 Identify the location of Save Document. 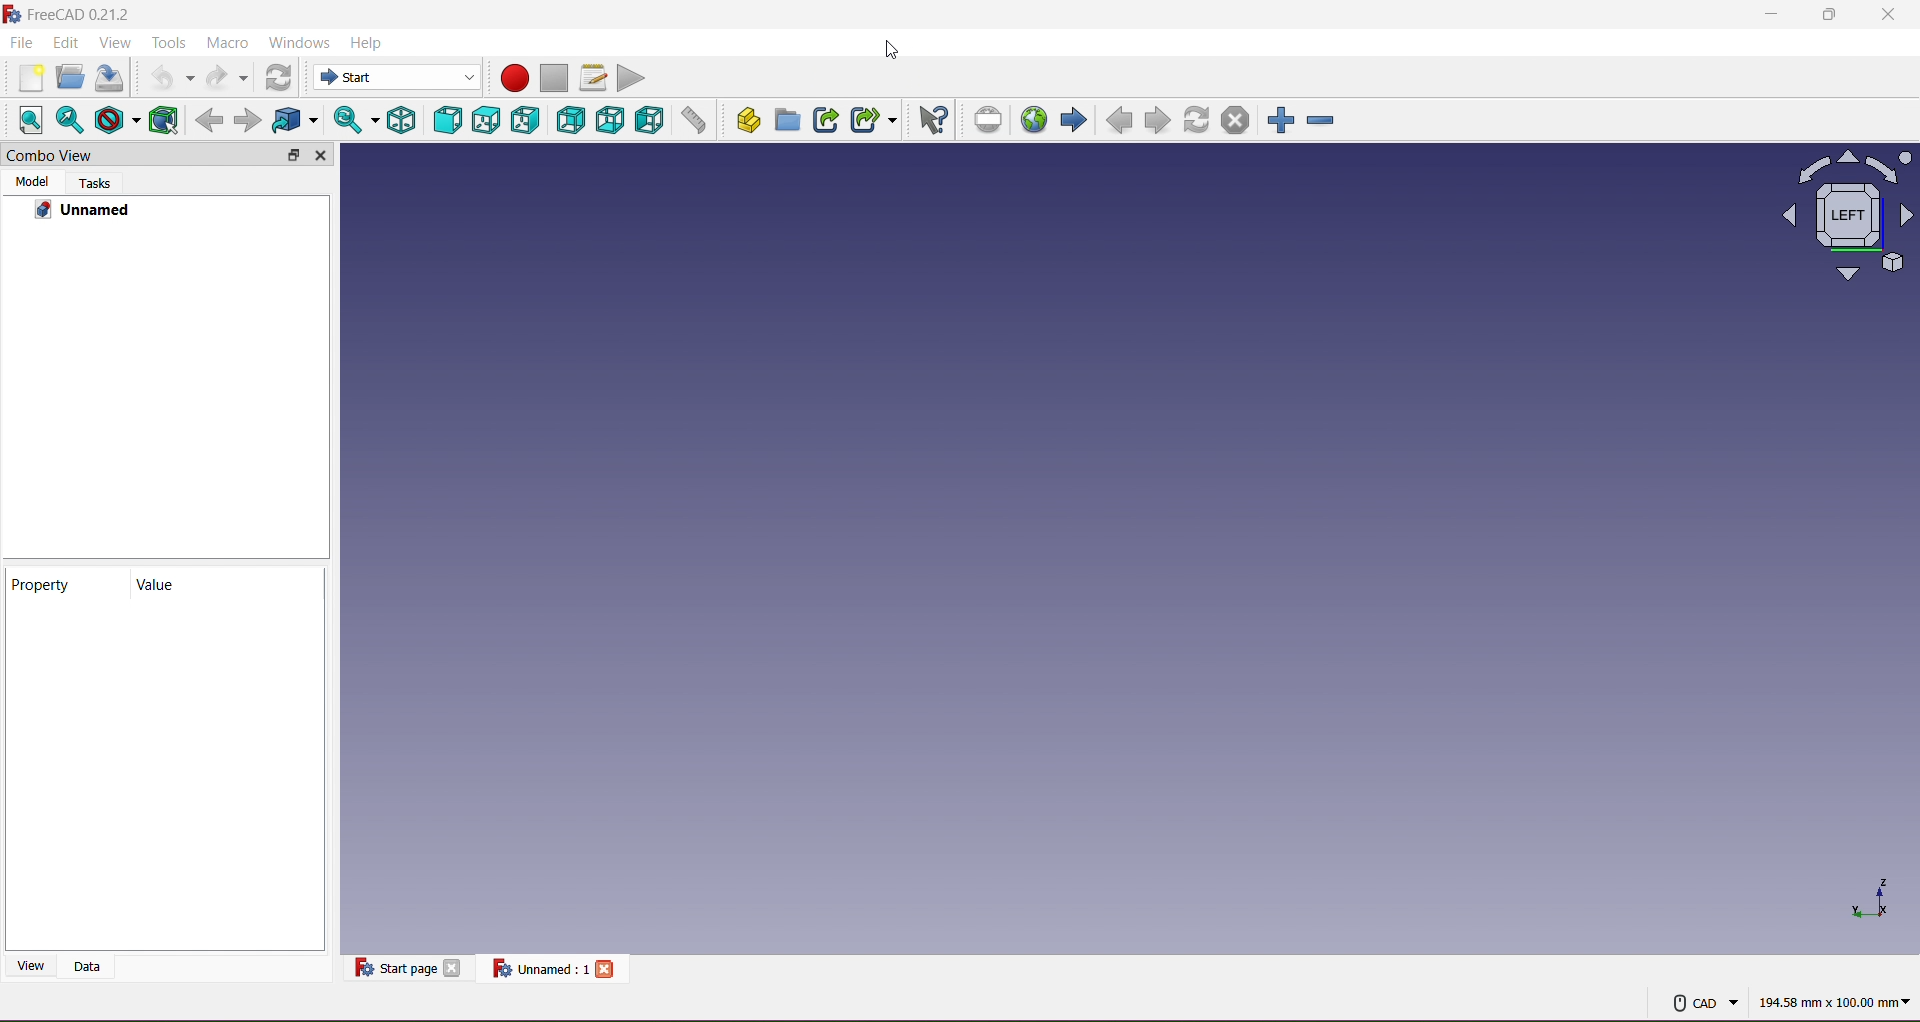
(110, 79).